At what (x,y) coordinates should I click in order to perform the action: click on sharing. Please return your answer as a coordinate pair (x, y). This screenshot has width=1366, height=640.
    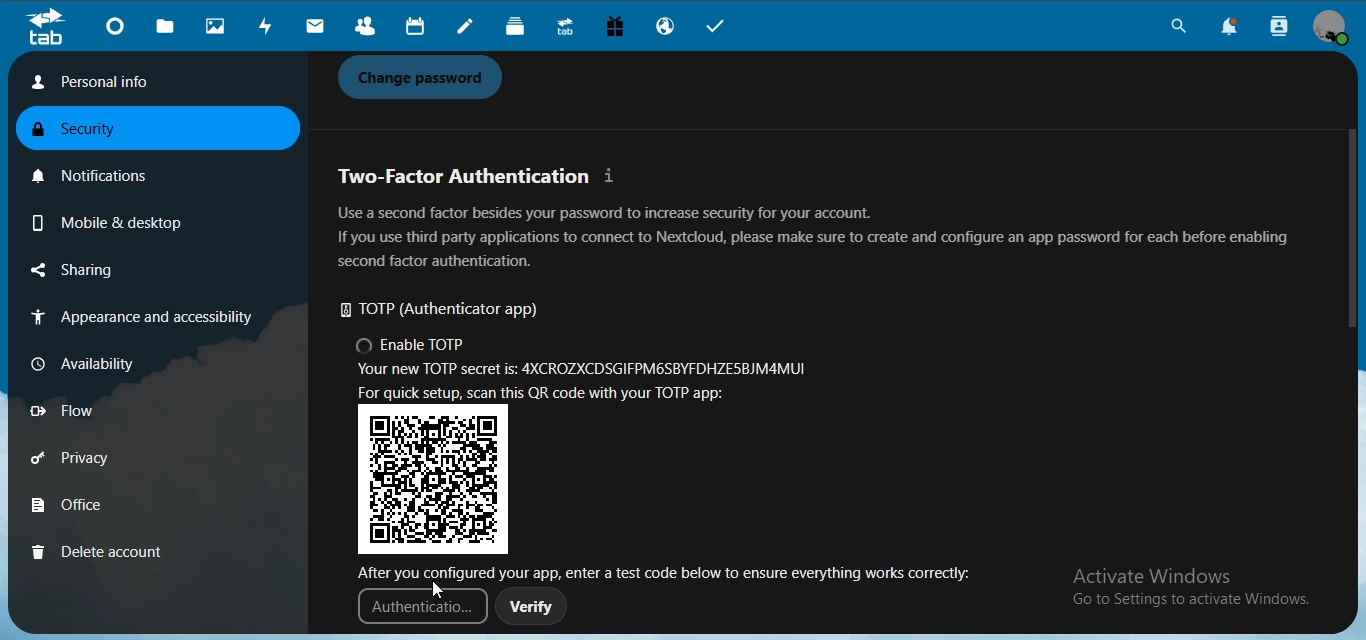
    Looking at the image, I should click on (103, 271).